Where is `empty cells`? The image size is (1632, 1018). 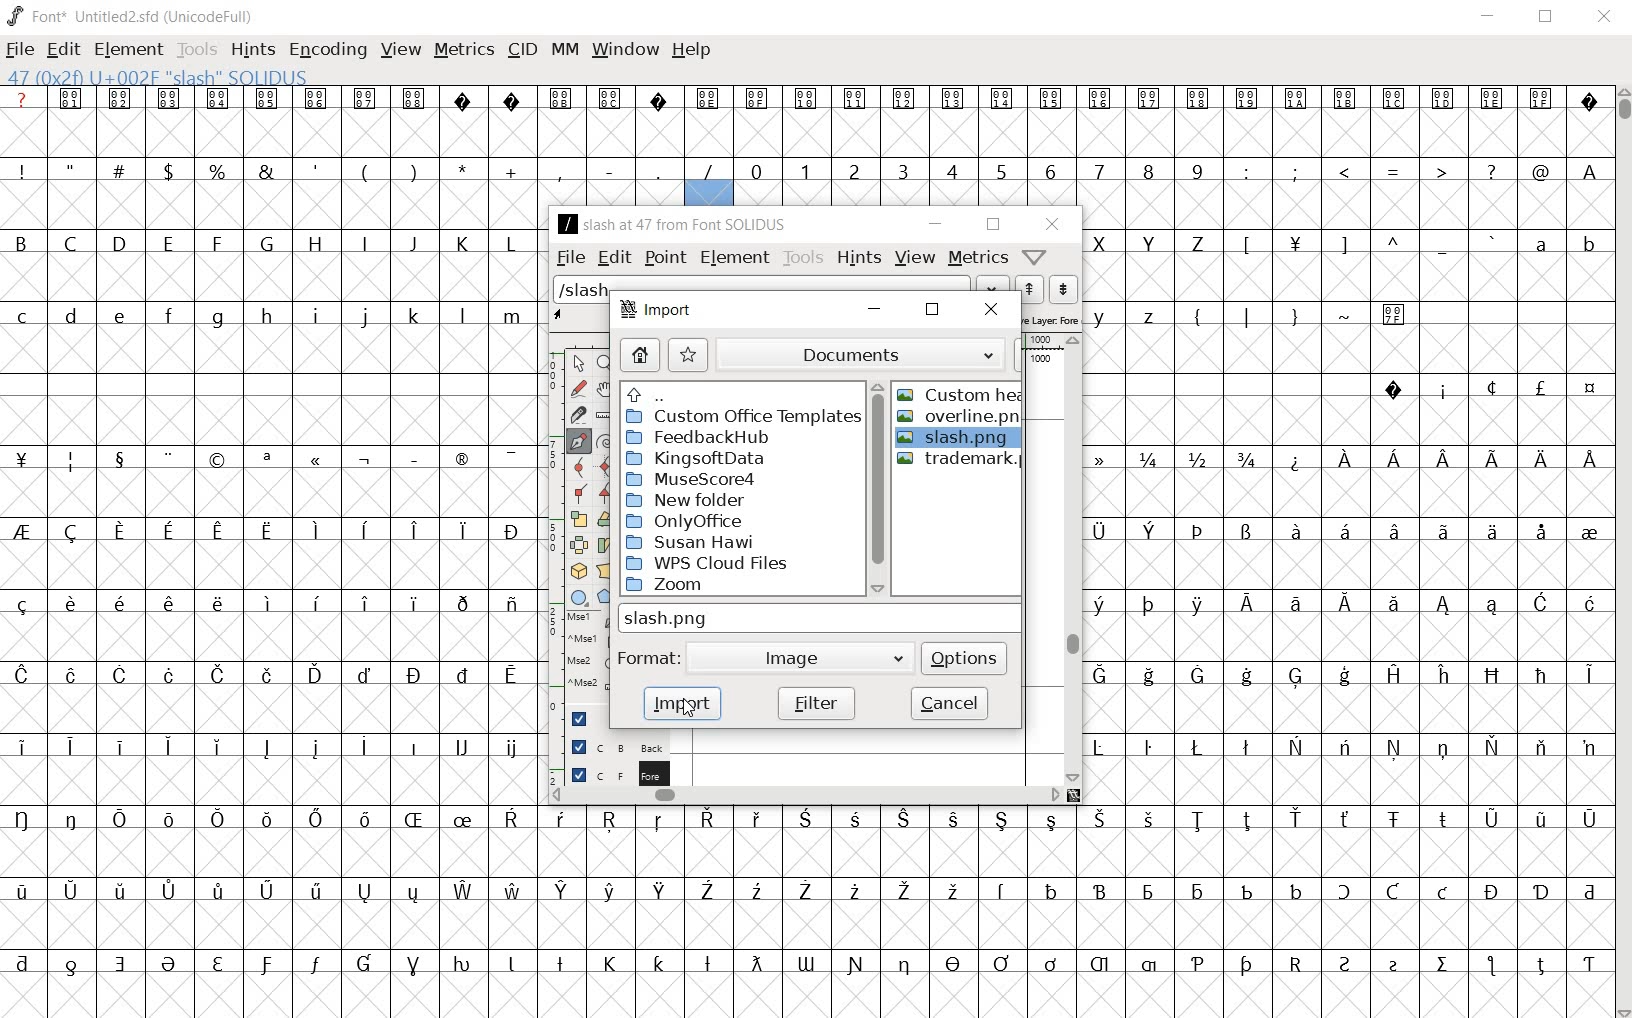
empty cells is located at coordinates (1346, 636).